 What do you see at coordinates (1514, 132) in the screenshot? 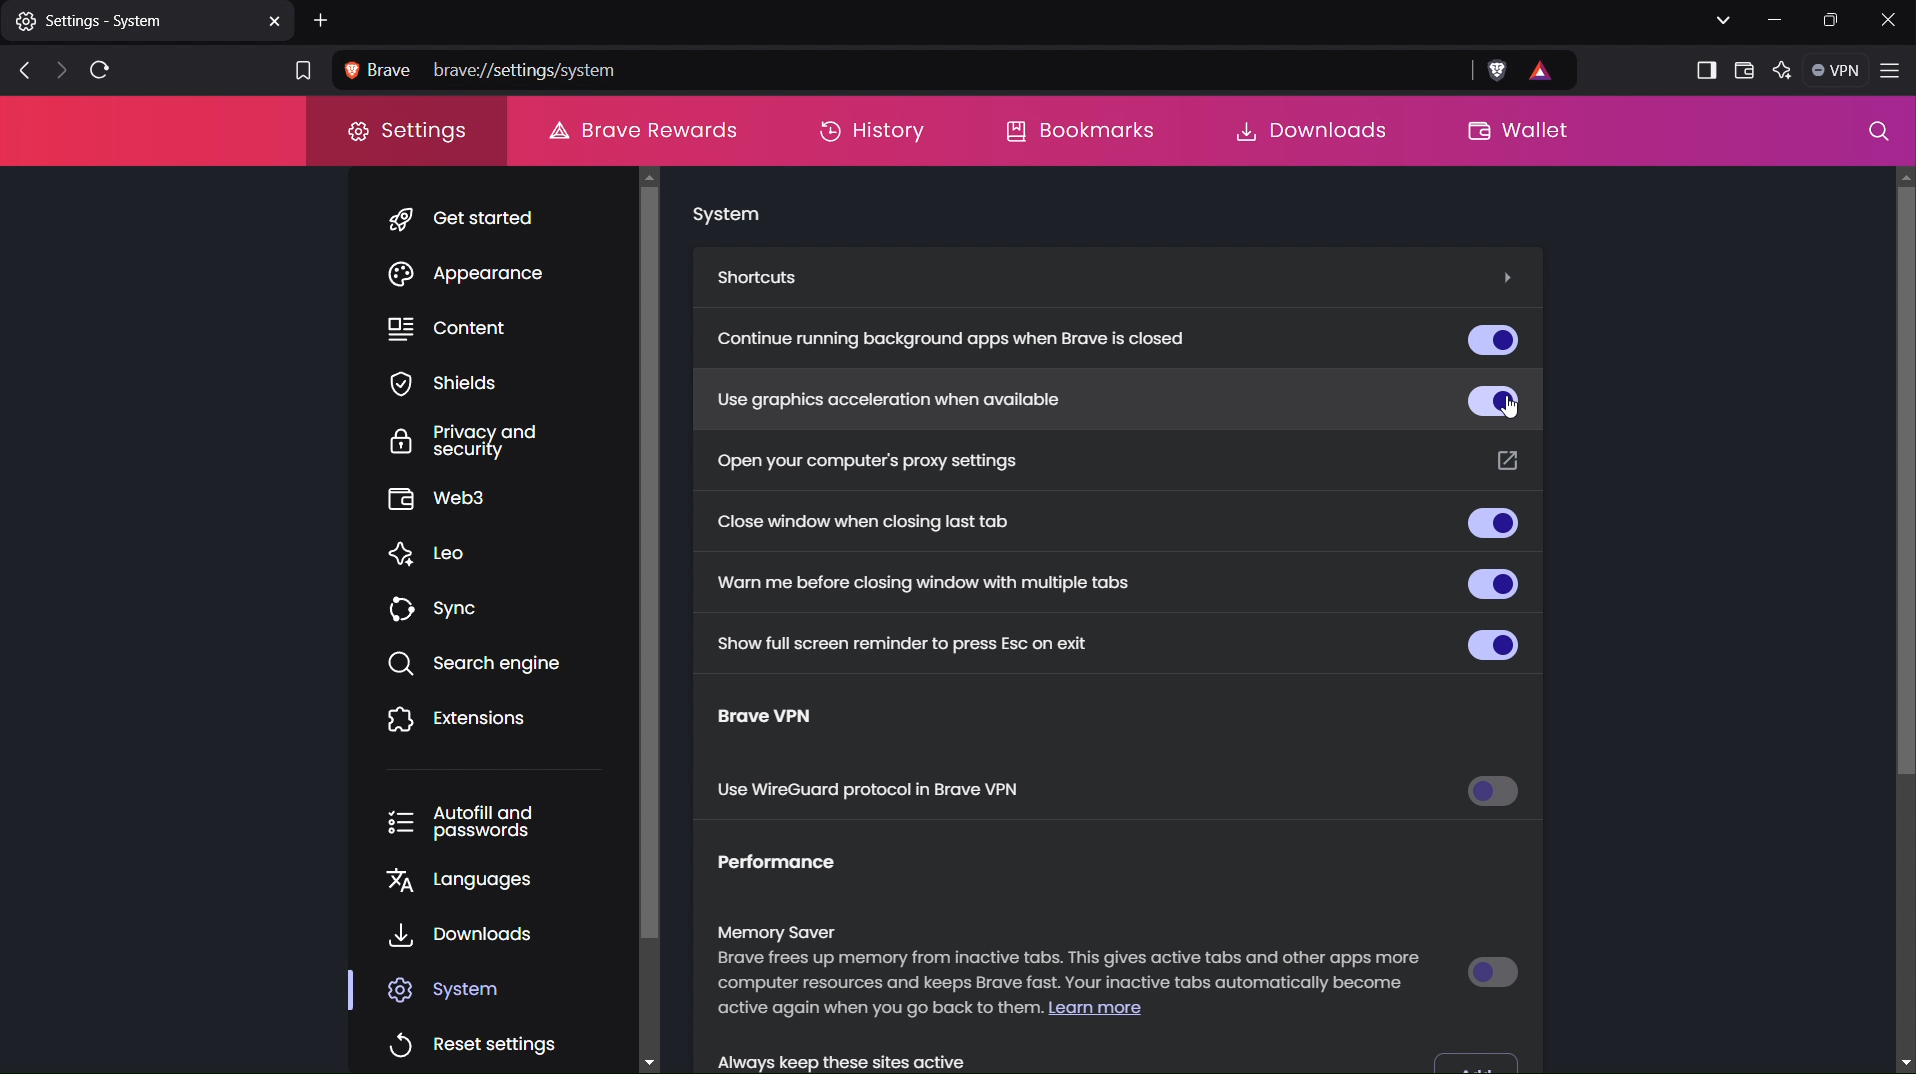
I see `Wallet` at bounding box center [1514, 132].